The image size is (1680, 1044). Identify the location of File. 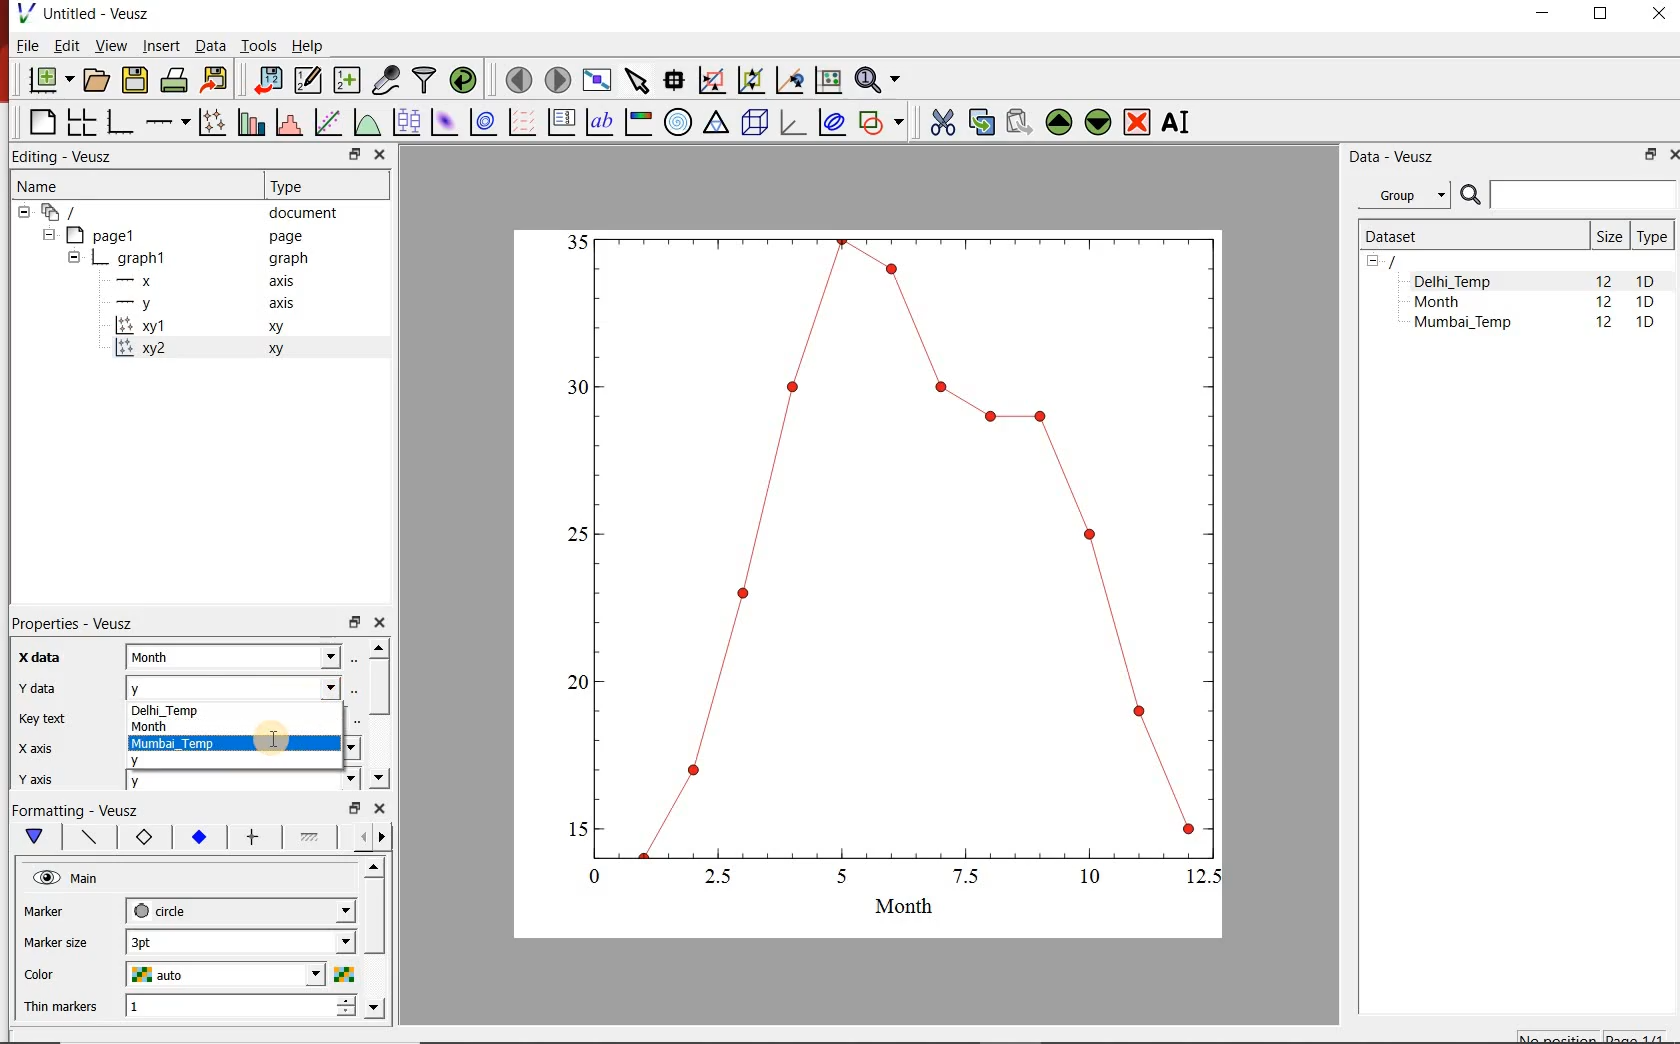
(26, 45).